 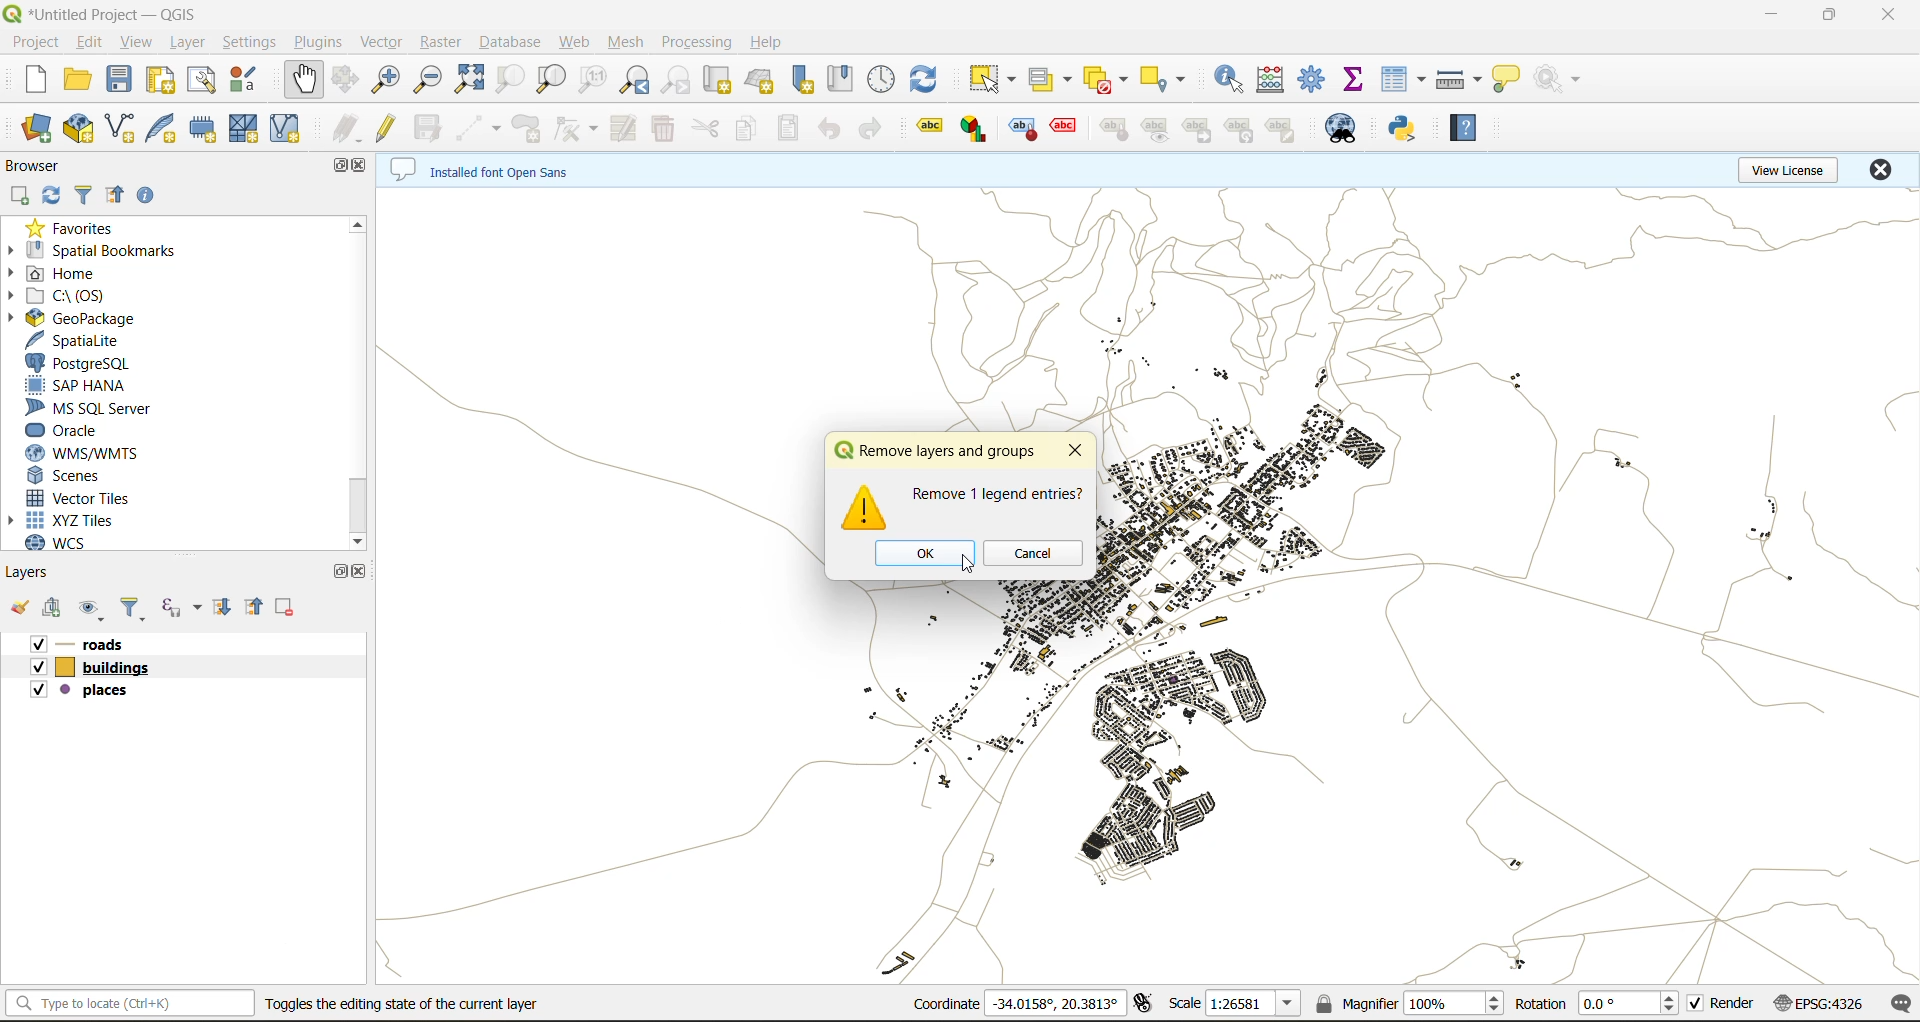 What do you see at coordinates (285, 127) in the screenshot?
I see `virtual layer` at bounding box center [285, 127].